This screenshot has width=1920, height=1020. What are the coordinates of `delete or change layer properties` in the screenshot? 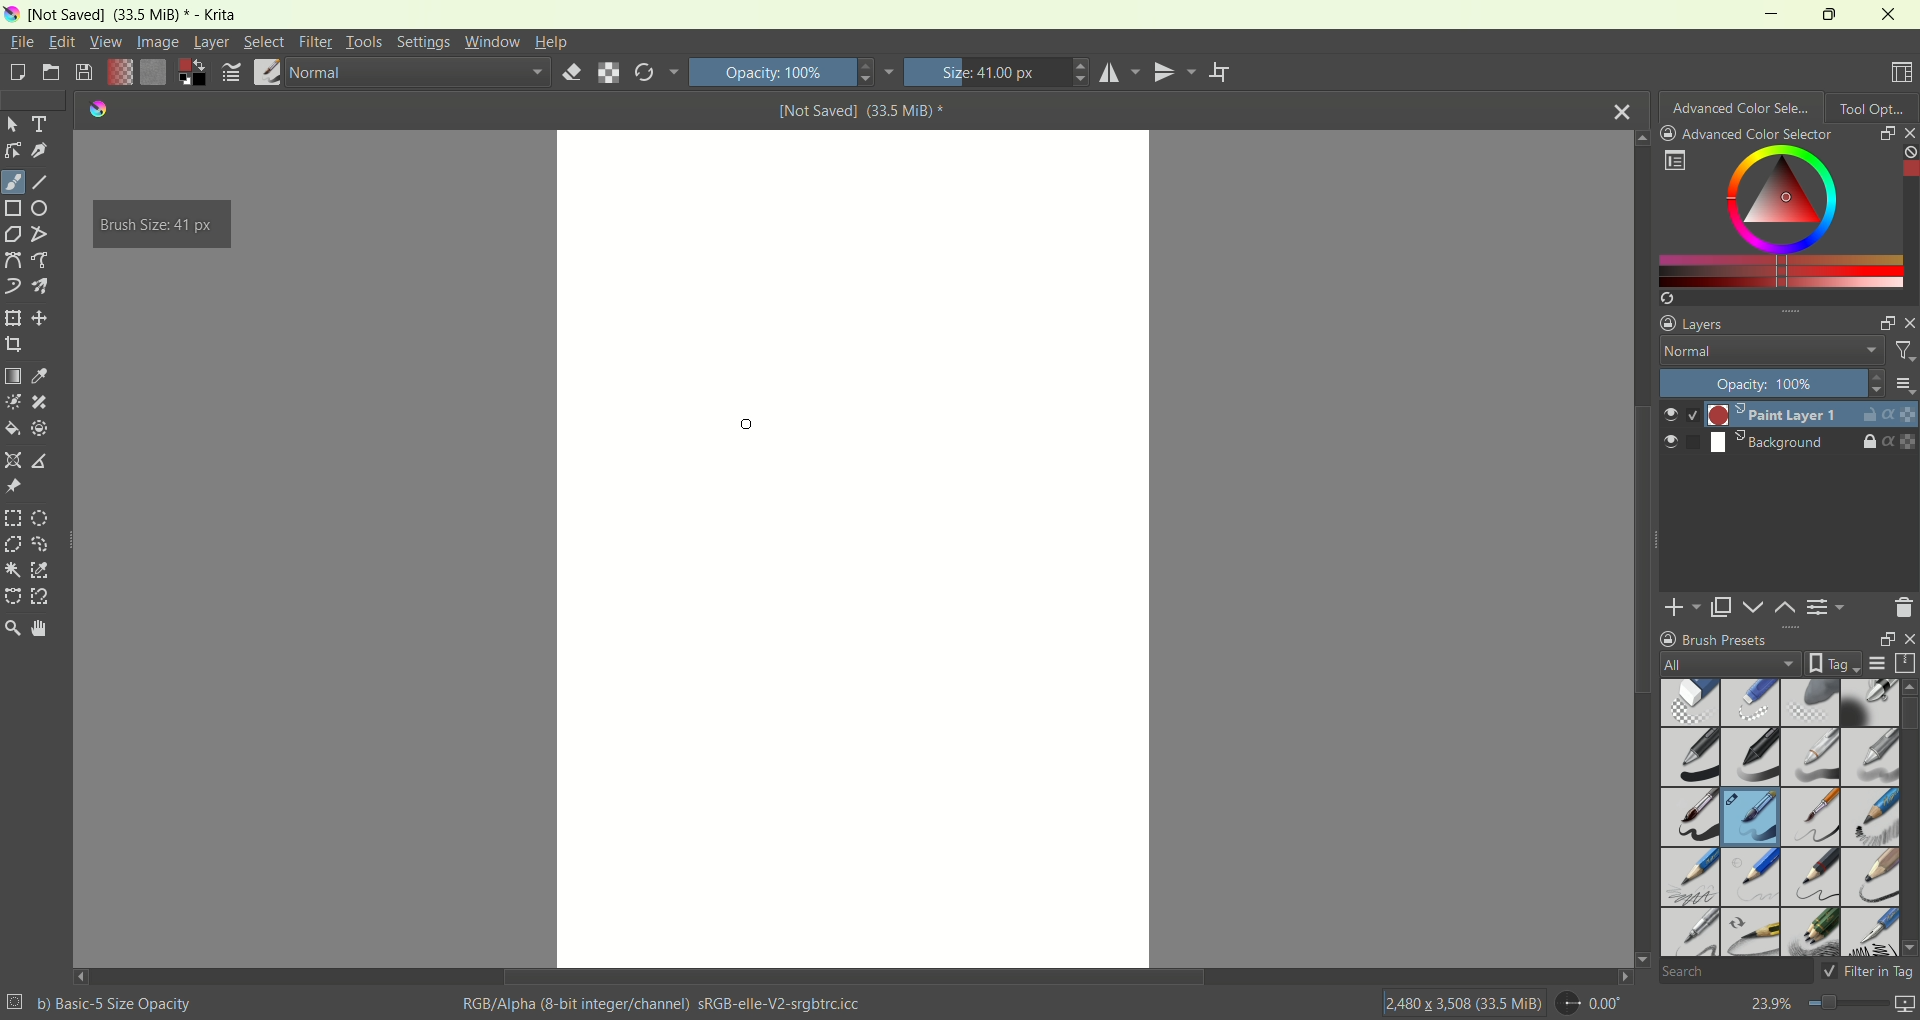 It's located at (1828, 610).